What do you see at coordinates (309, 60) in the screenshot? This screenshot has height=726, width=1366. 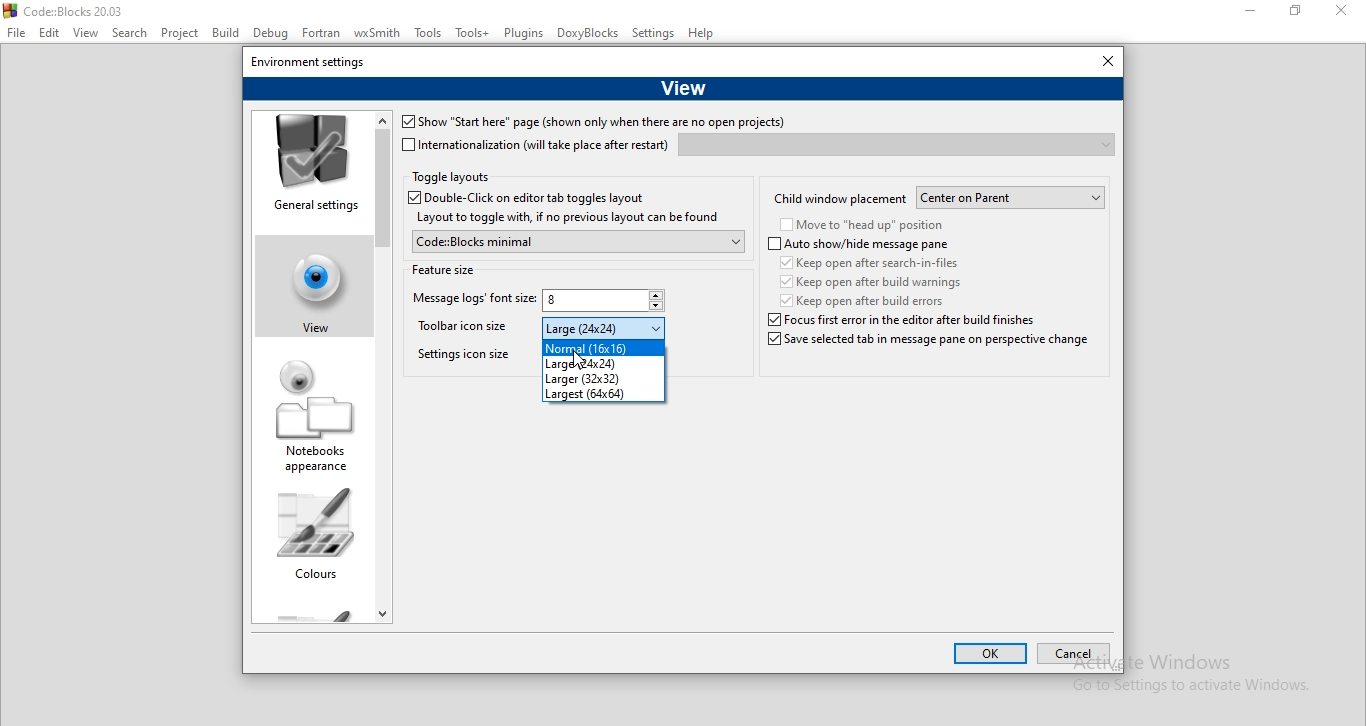 I see `environment settings` at bounding box center [309, 60].